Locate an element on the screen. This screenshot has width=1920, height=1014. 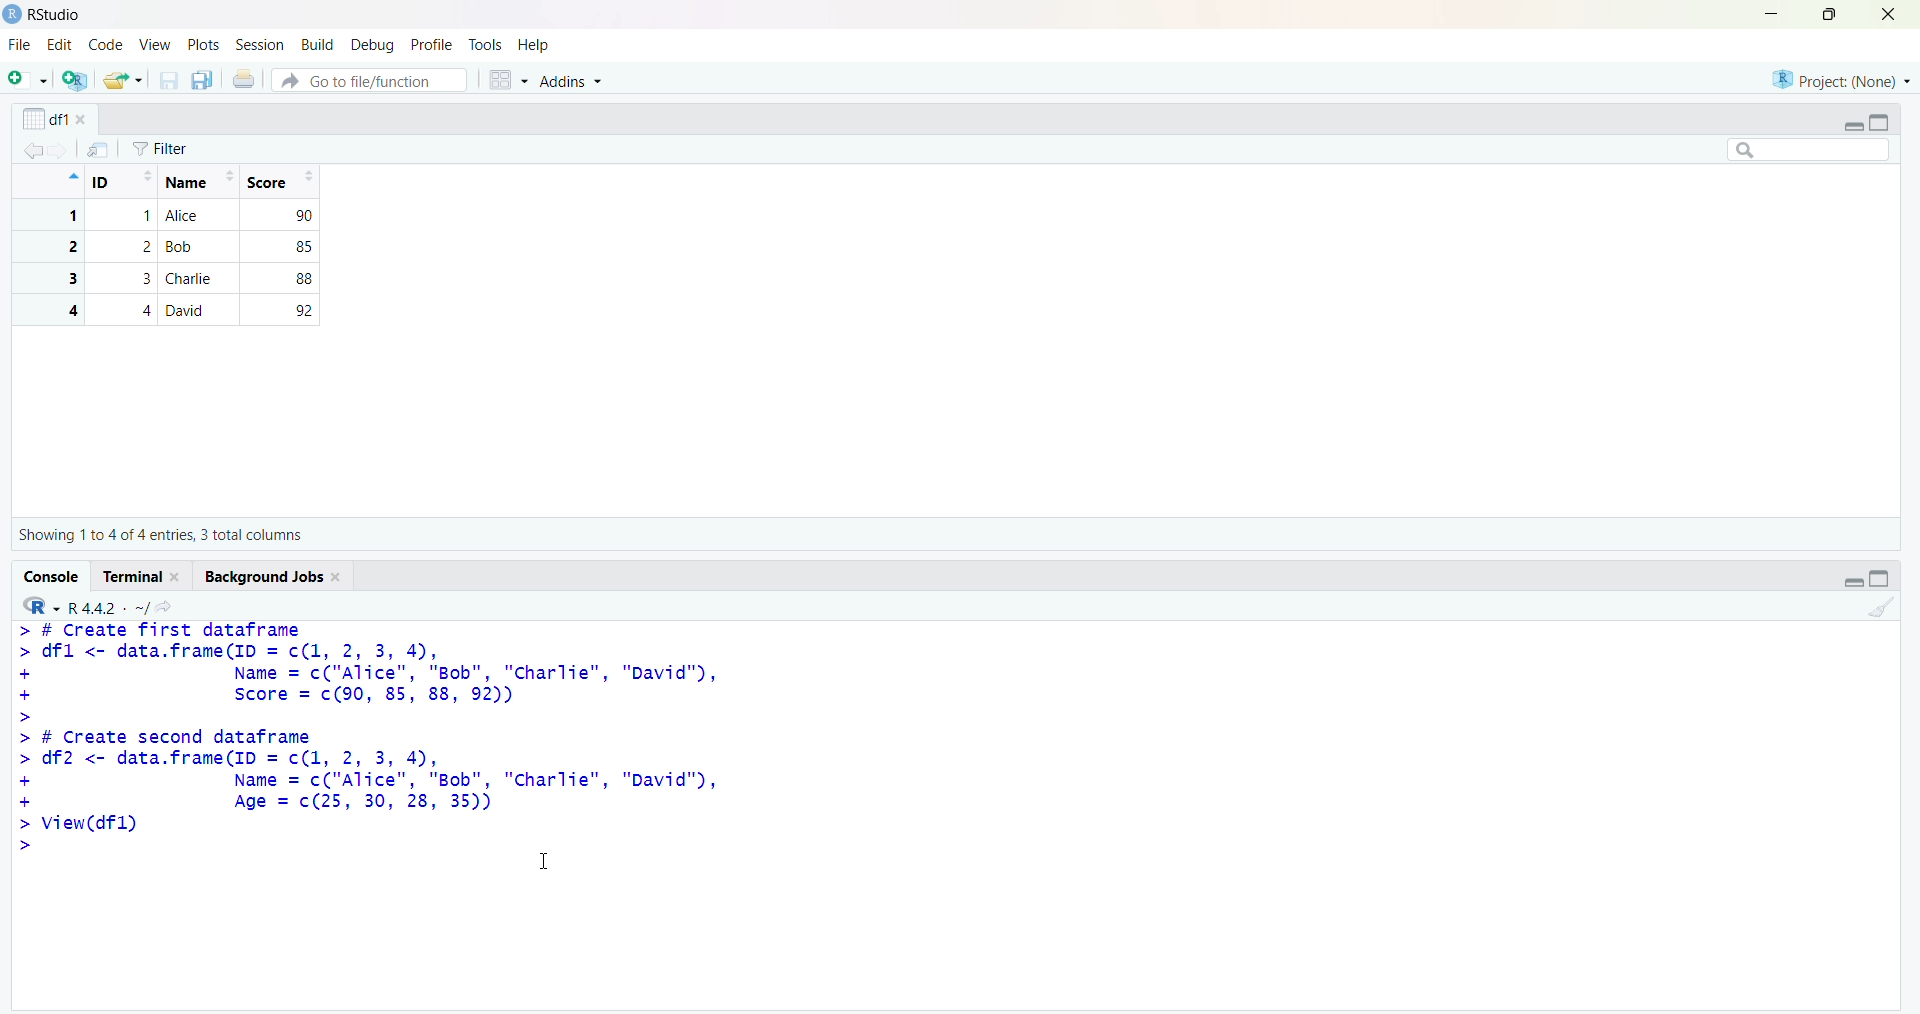
forward is located at coordinates (60, 151).